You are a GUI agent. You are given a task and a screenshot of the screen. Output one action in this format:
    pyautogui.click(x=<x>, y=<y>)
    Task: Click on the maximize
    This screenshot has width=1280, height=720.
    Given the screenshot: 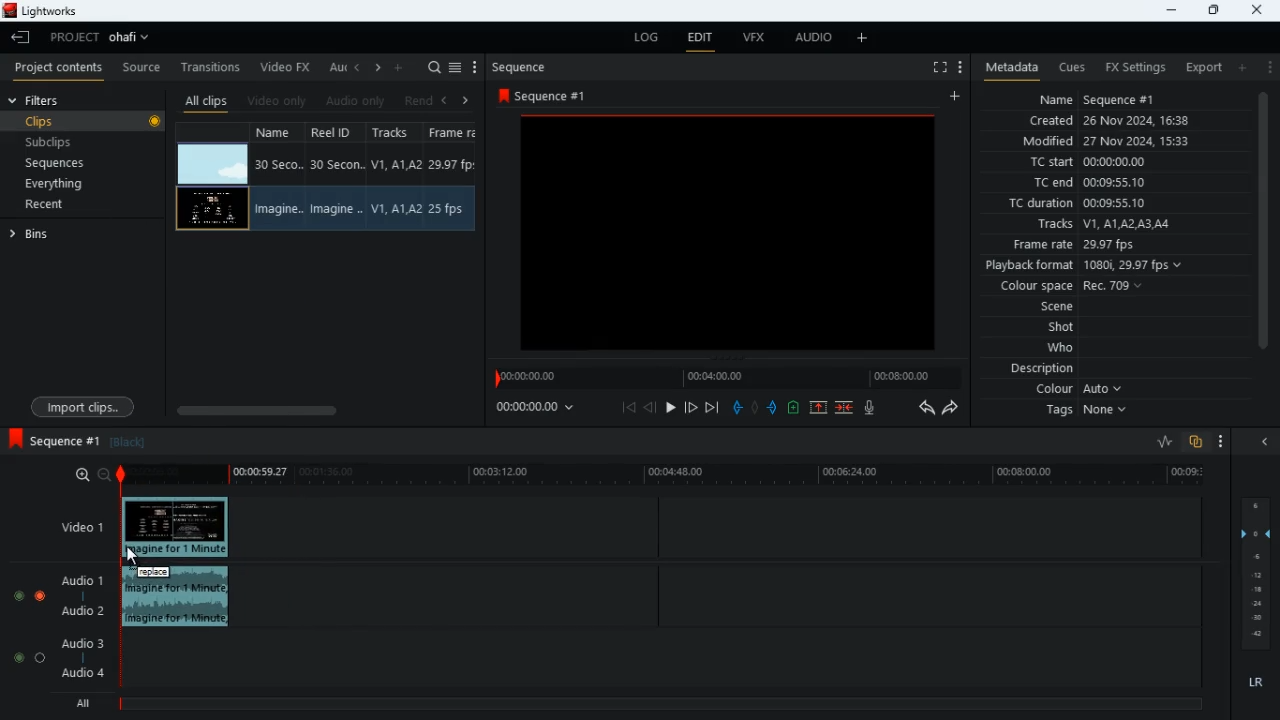 What is the action you would take?
    pyautogui.click(x=1213, y=10)
    